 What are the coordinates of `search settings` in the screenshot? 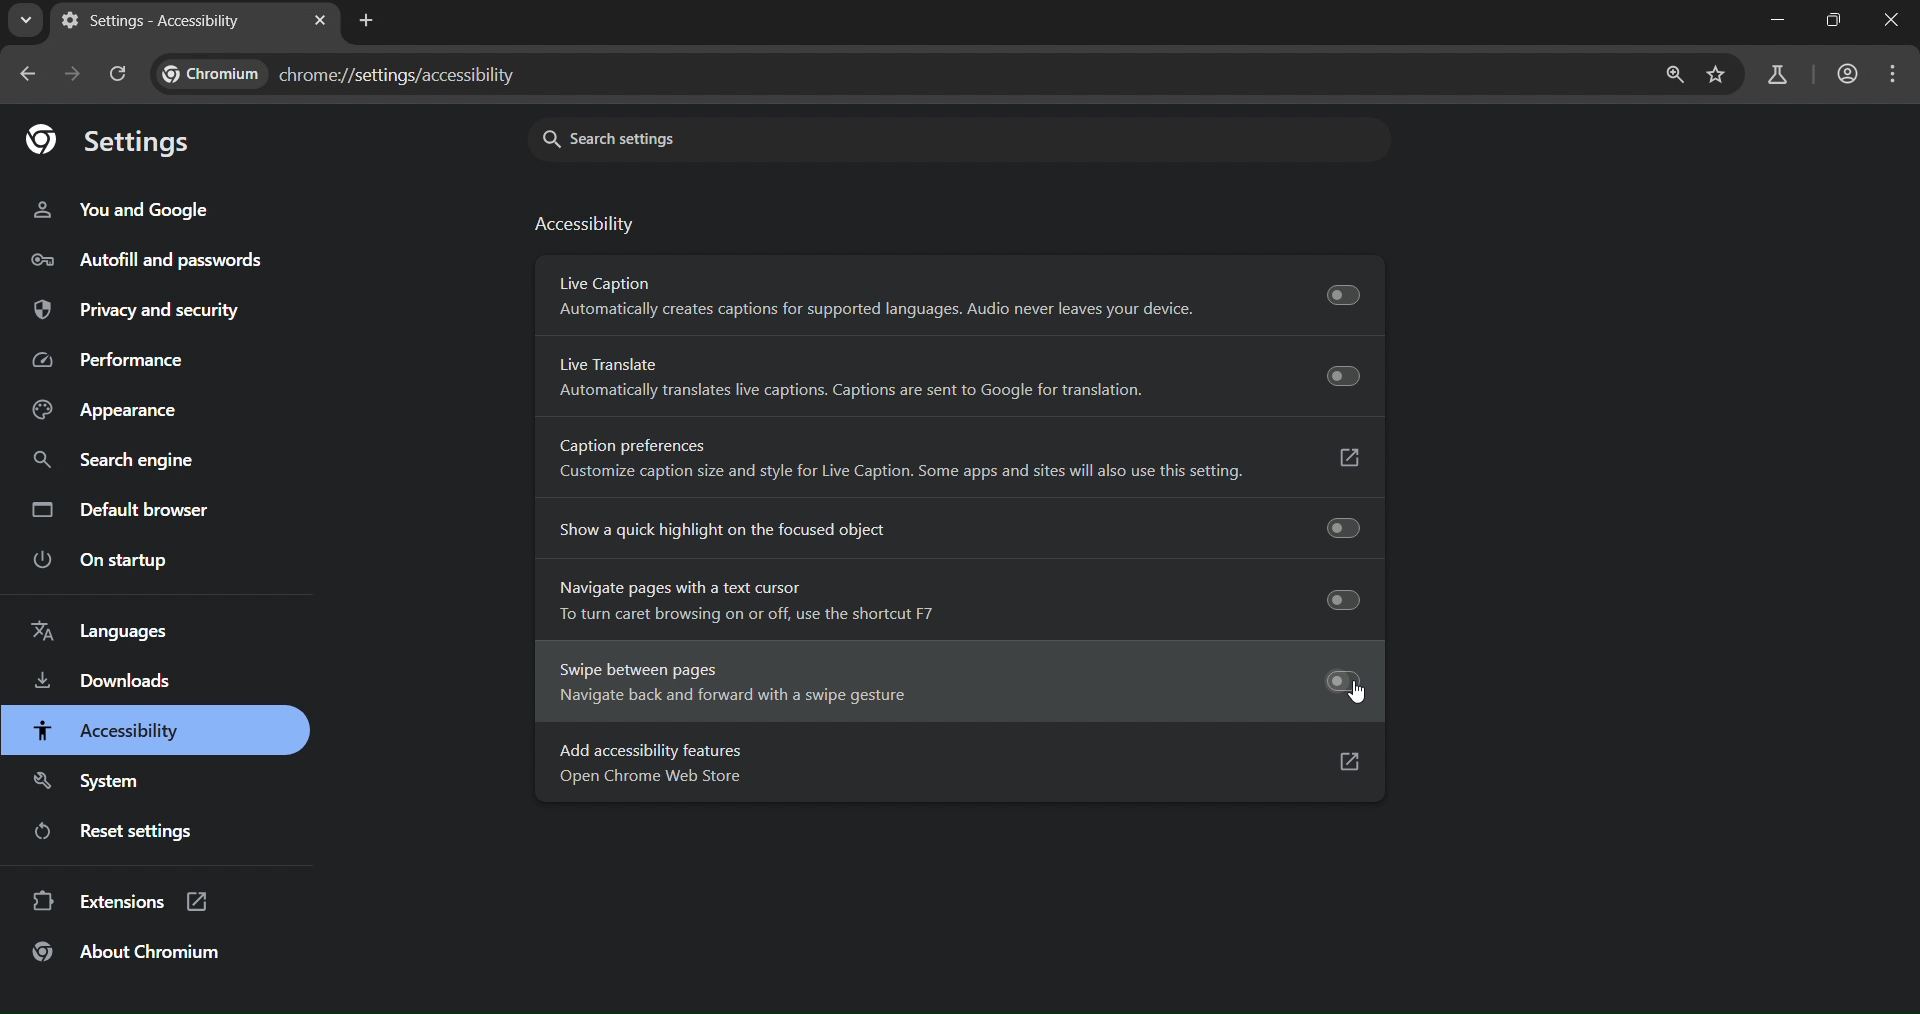 It's located at (747, 136).